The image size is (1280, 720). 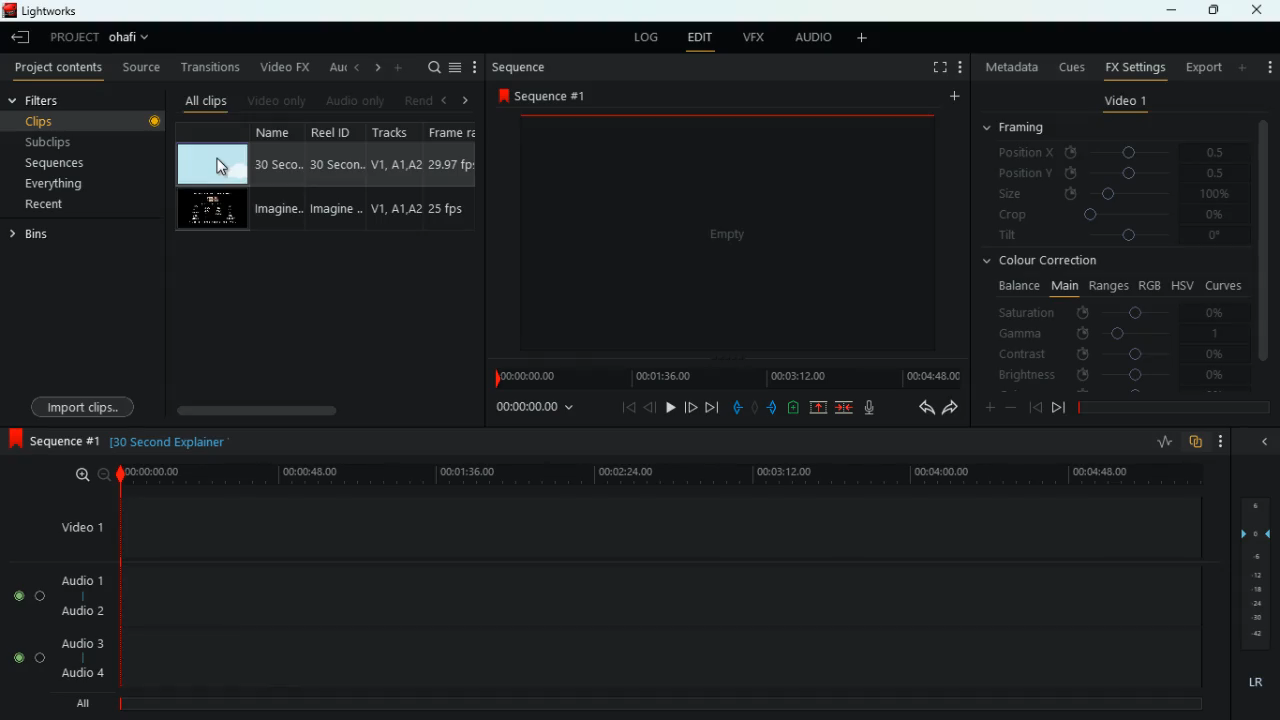 I want to click on lr, so click(x=1253, y=684).